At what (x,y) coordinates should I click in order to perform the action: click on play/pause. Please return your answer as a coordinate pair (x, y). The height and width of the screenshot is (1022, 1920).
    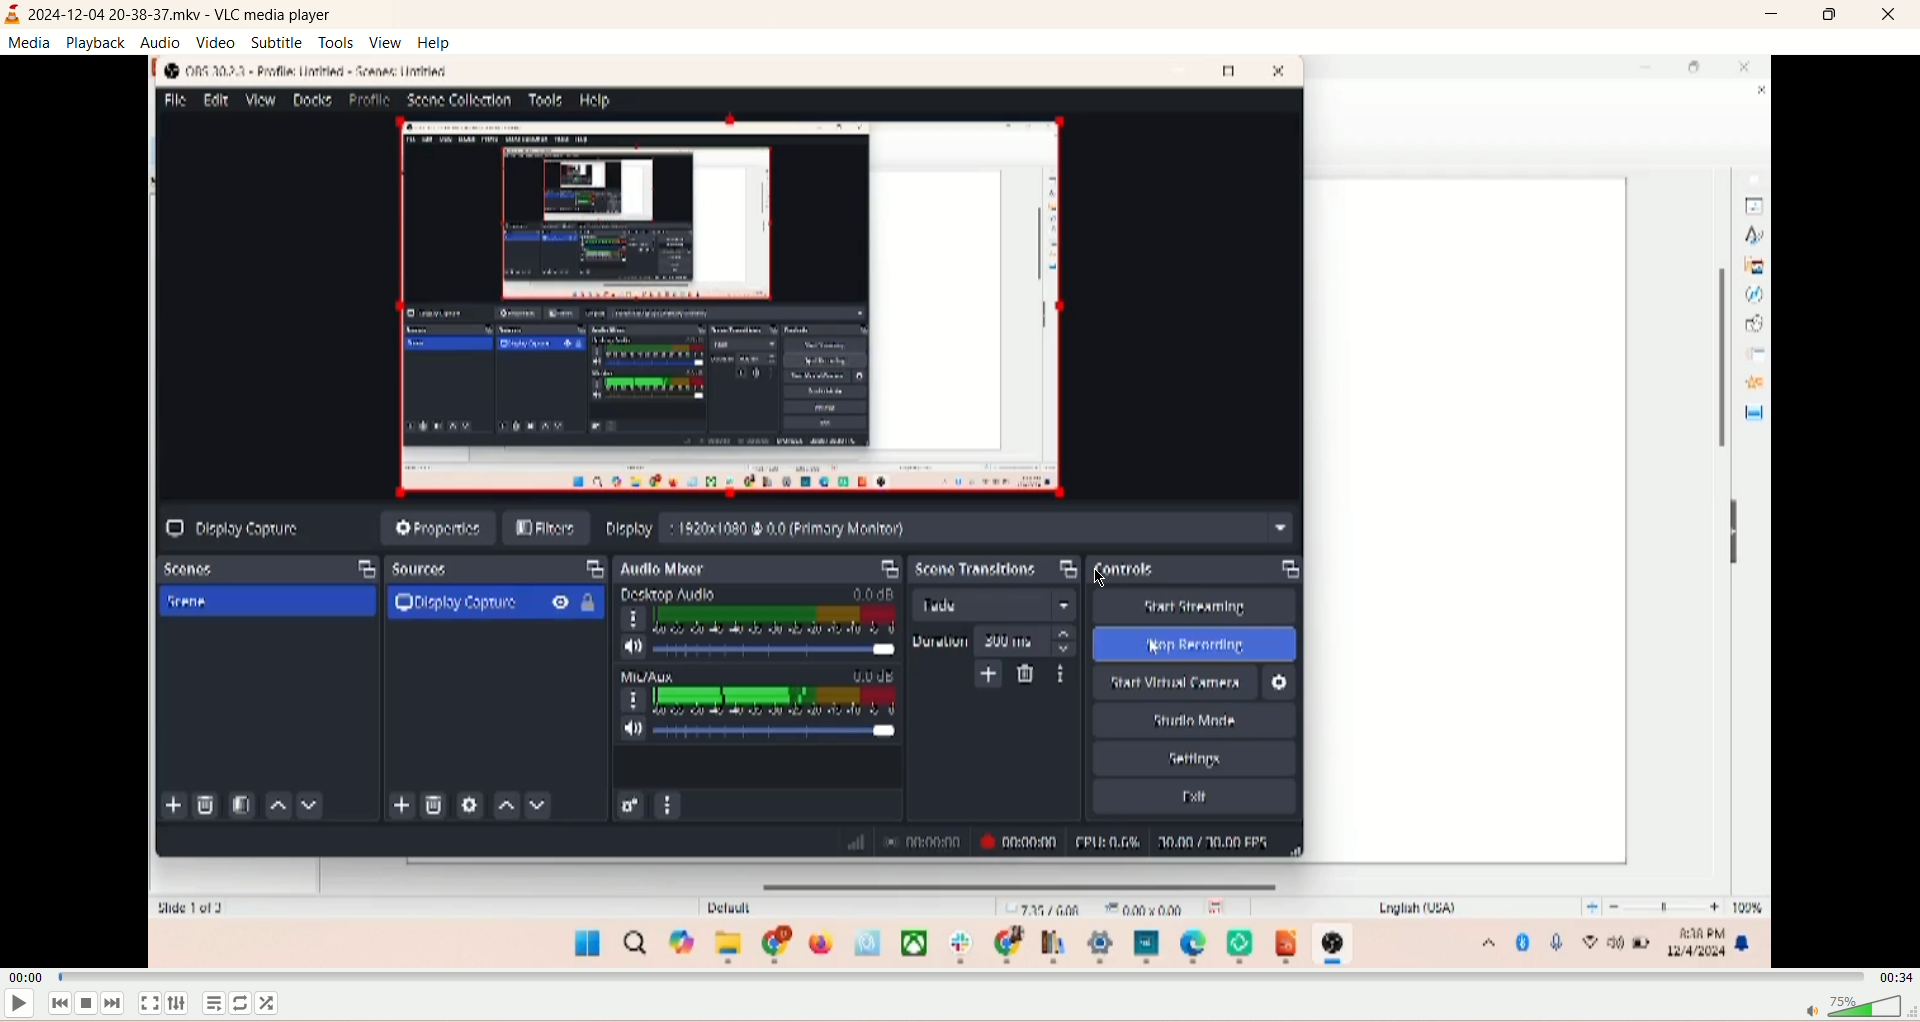
    Looking at the image, I should click on (17, 1006).